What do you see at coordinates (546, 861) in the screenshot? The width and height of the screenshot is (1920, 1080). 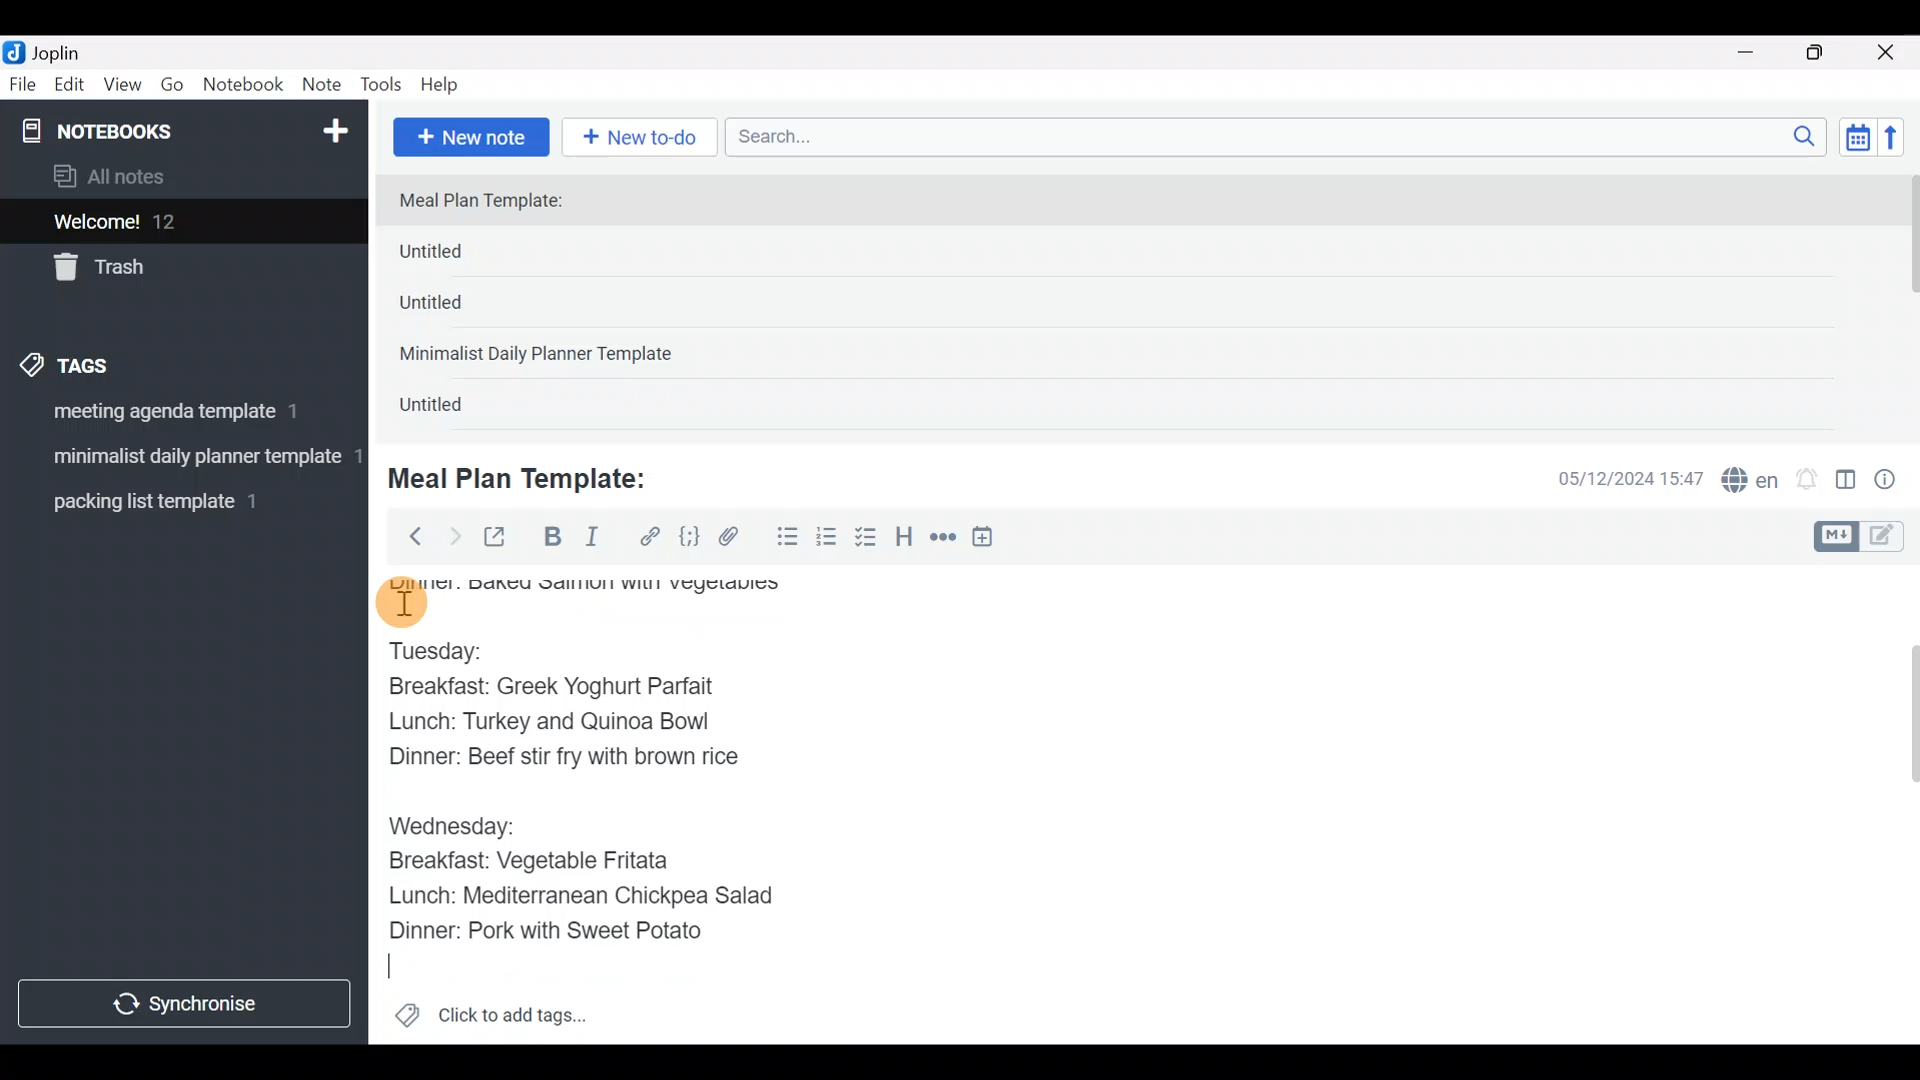 I see `Breakfast: Vegetable Fritata` at bounding box center [546, 861].